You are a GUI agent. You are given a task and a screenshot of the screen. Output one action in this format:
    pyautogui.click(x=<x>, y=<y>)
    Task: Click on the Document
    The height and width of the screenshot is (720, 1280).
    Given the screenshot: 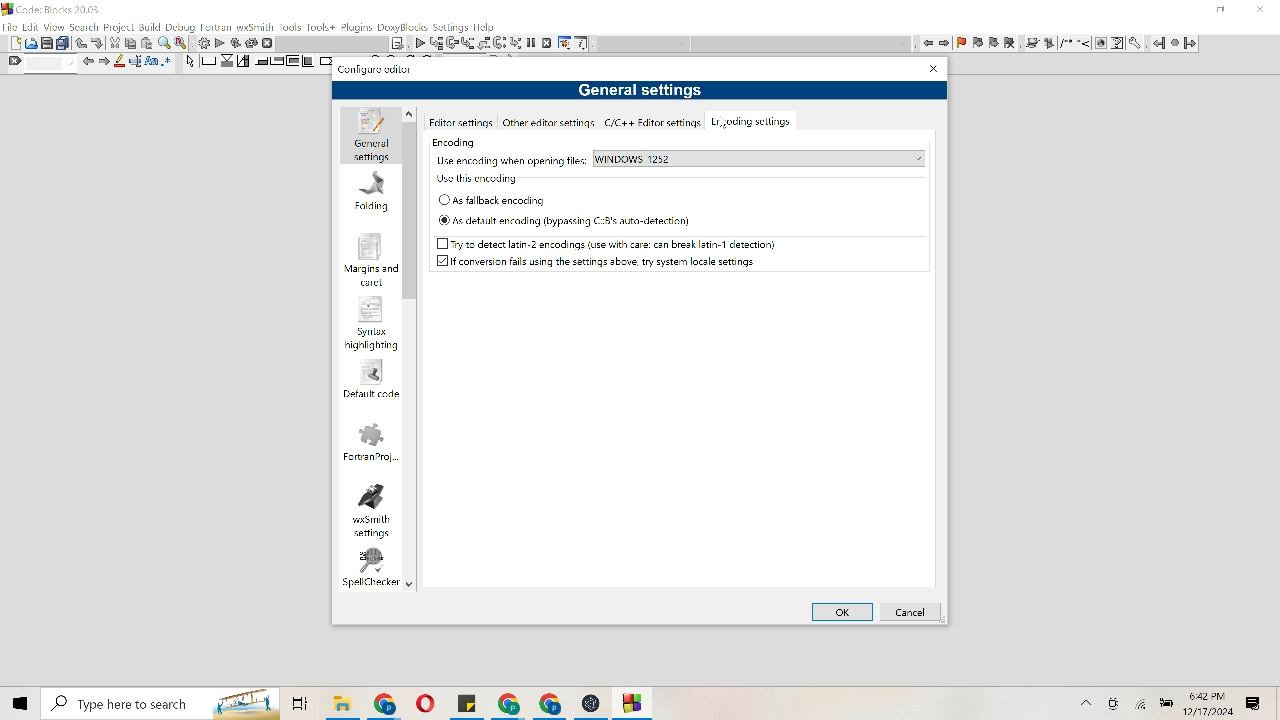 What is the action you would take?
    pyautogui.click(x=13, y=42)
    